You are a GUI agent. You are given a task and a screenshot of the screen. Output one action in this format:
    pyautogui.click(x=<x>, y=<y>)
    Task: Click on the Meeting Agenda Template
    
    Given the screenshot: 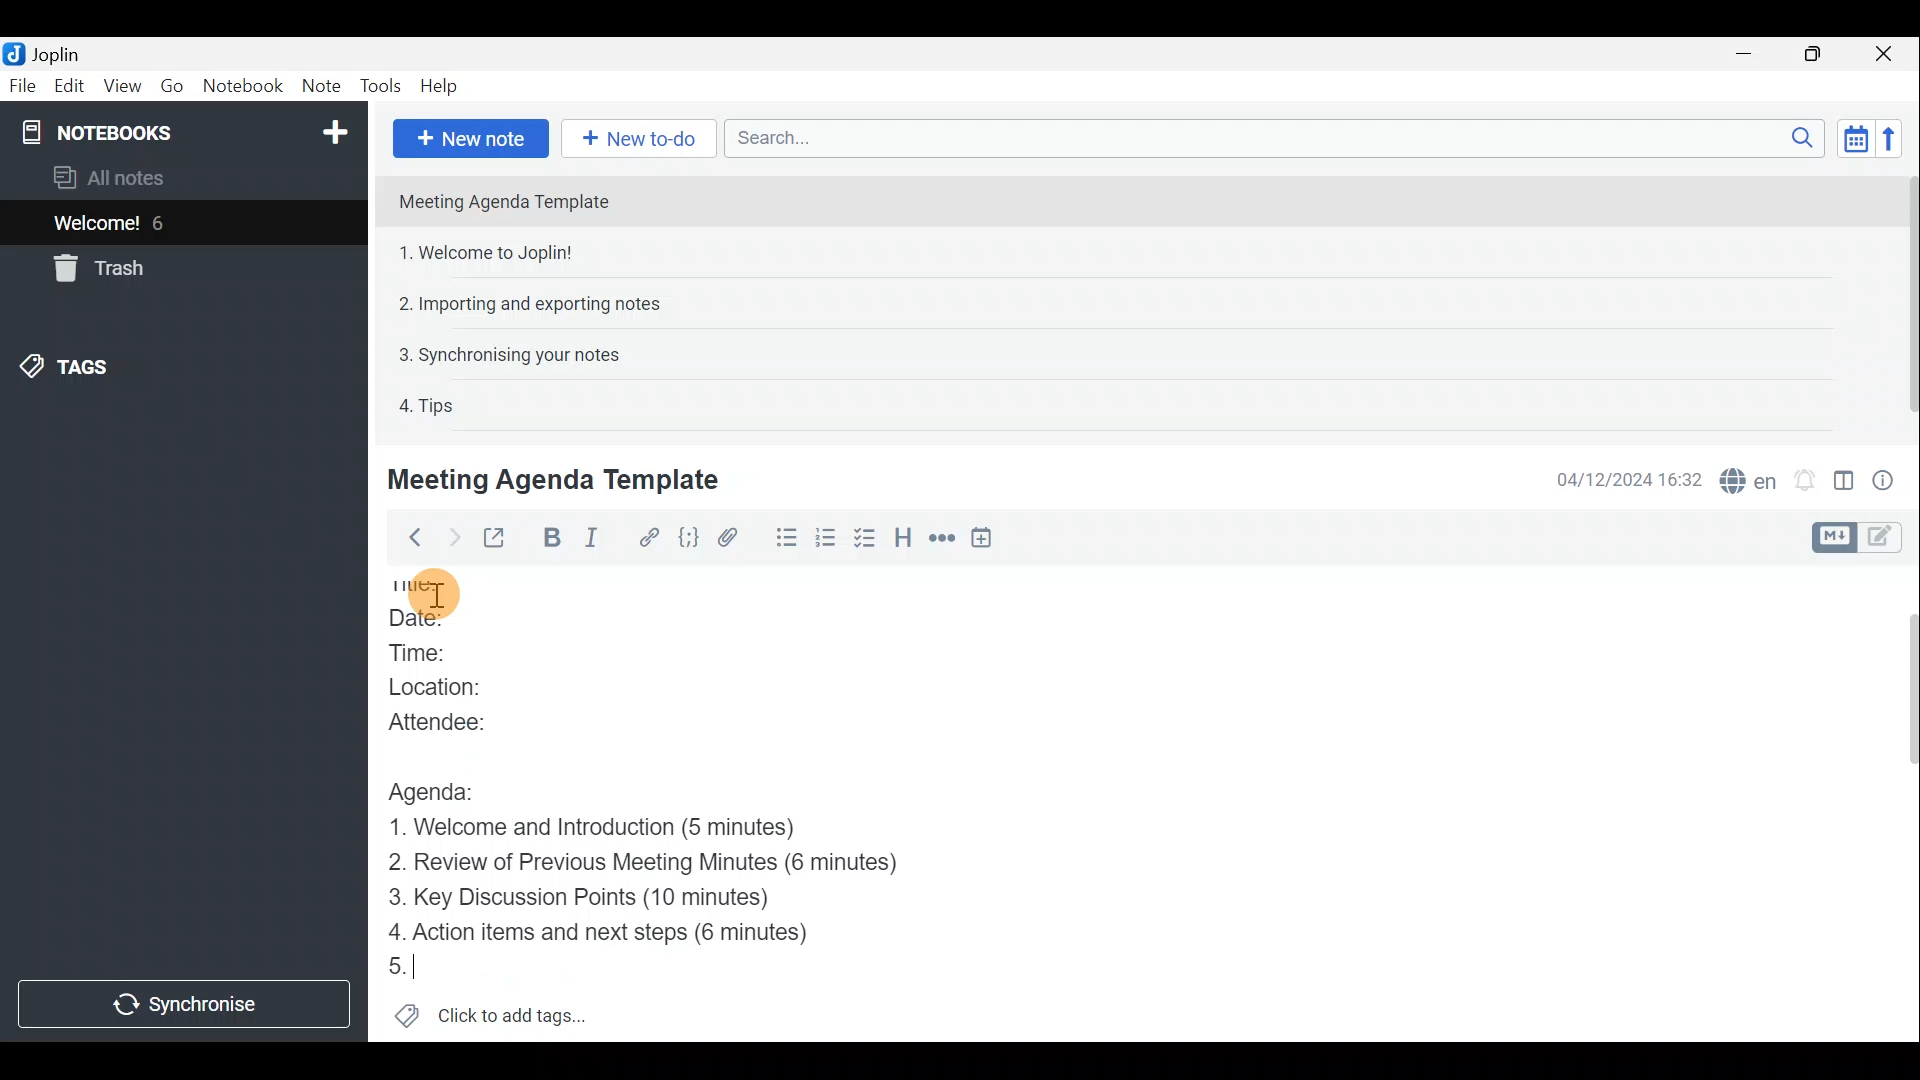 What is the action you would take?
    pyautogui.click(x=506, y=201)
    